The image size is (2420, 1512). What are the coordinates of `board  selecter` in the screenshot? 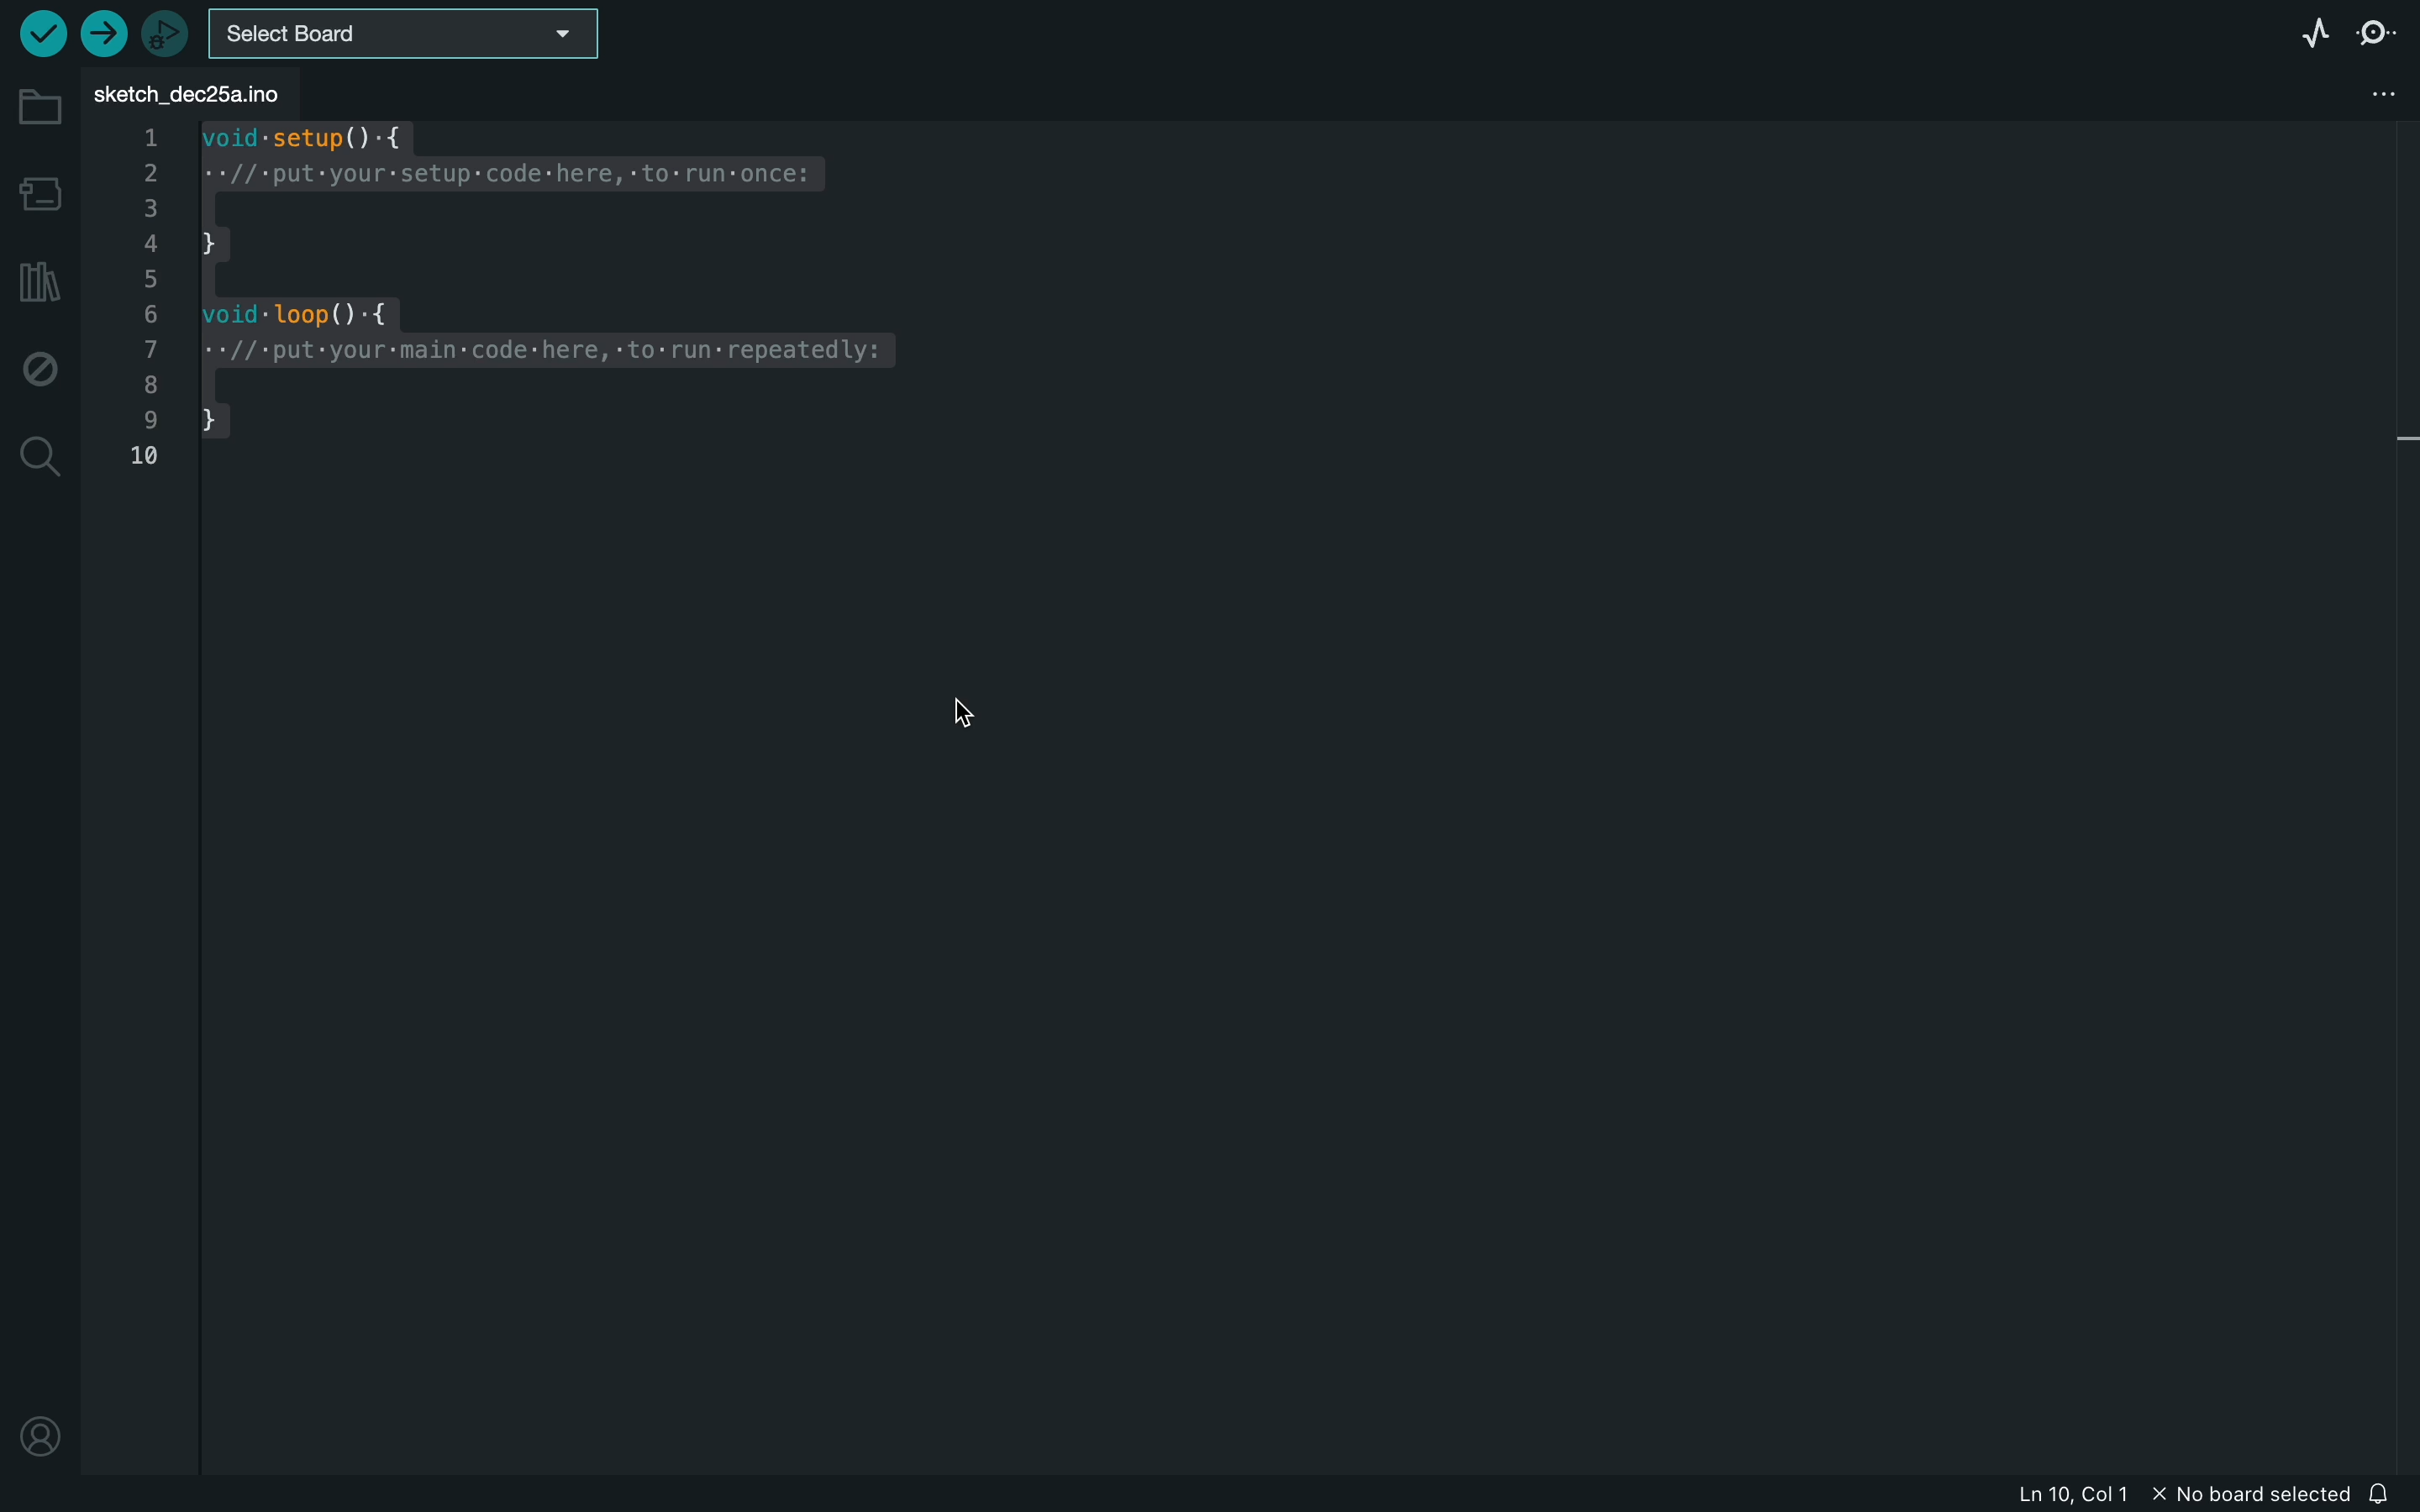 It's located at (407, 37).